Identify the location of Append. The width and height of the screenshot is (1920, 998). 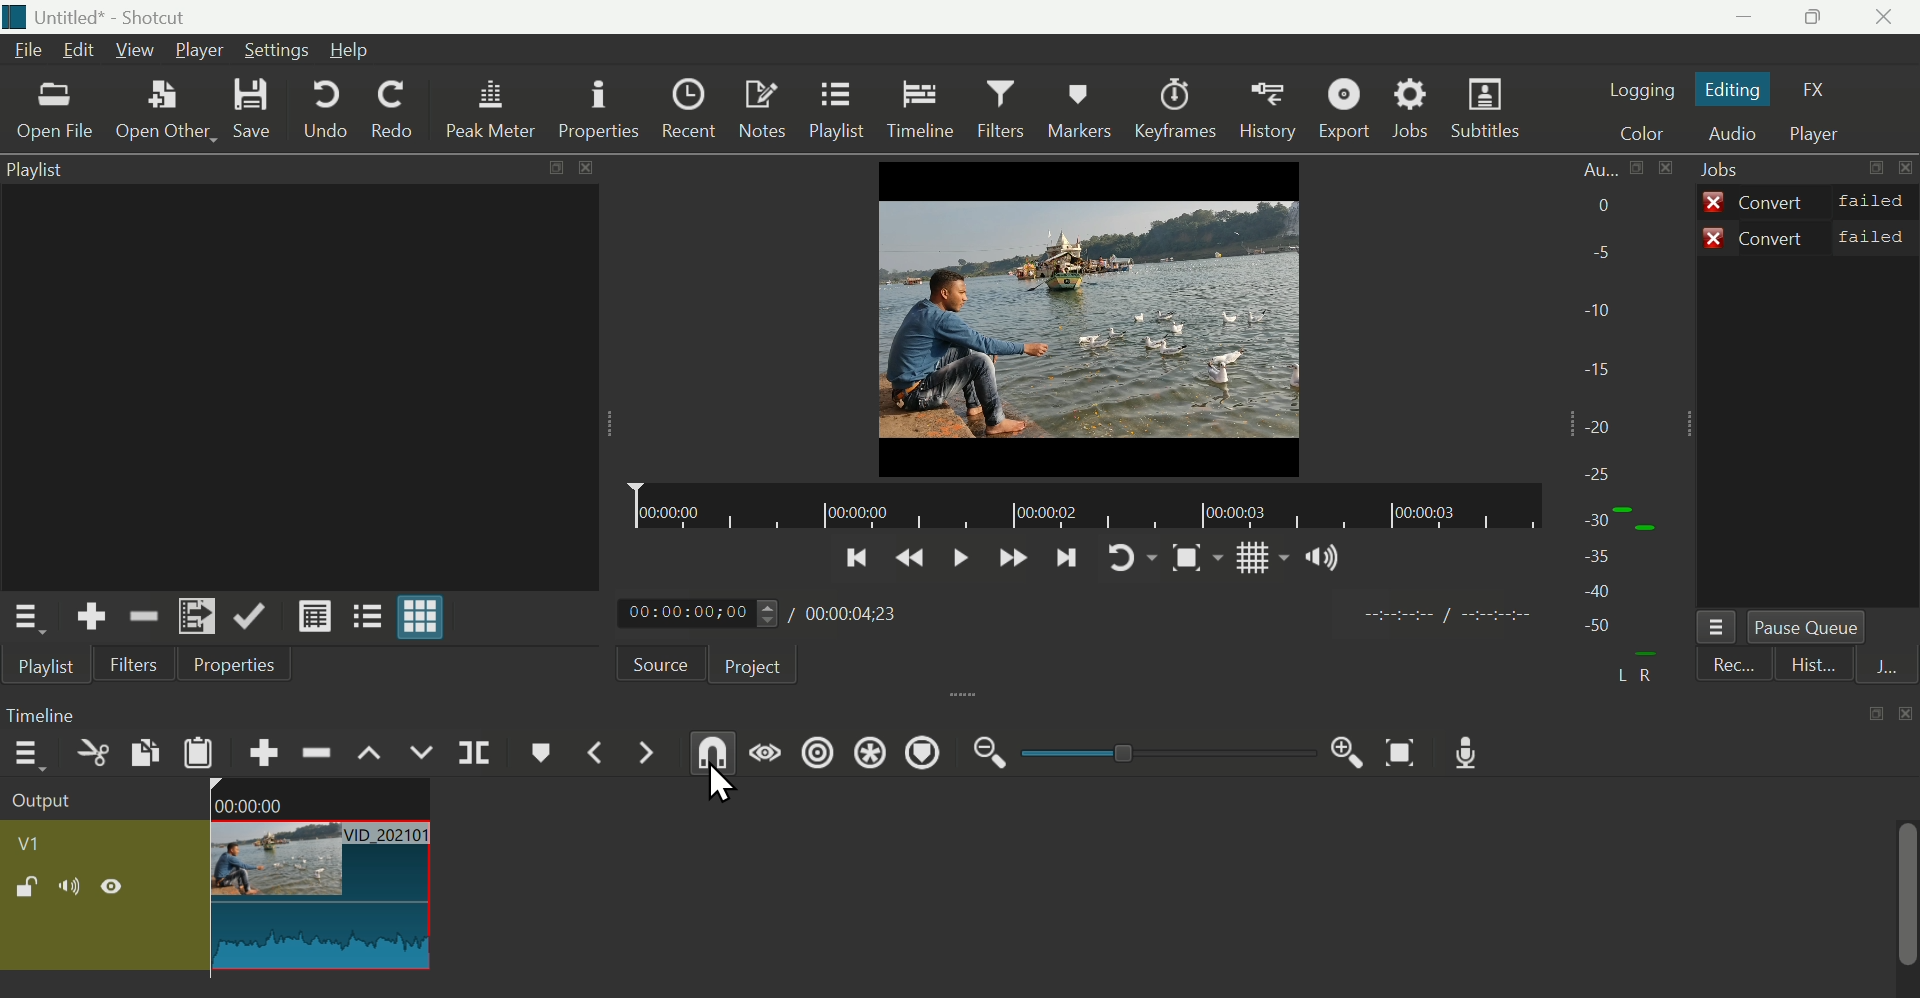
(262, 752).